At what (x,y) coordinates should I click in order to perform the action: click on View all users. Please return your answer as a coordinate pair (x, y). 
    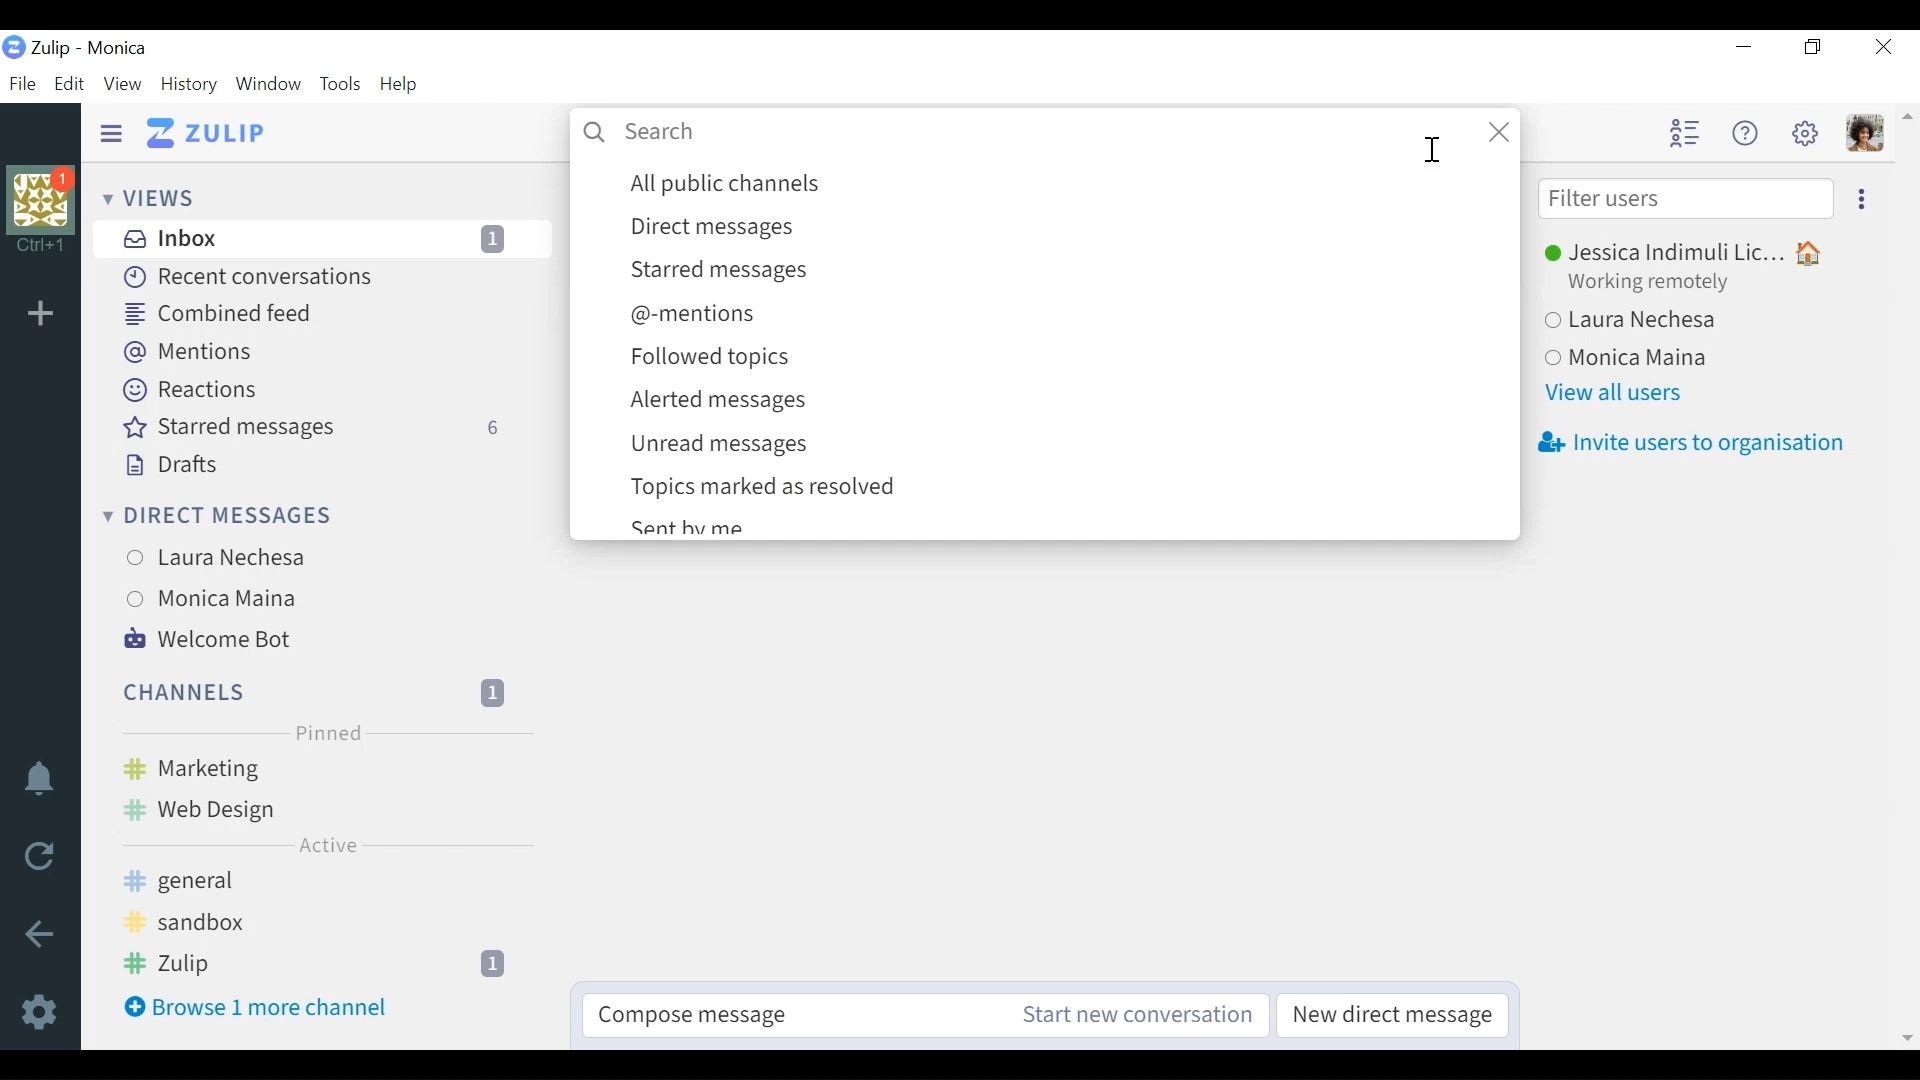
    Looking at the image, I should click on (1628, 393).